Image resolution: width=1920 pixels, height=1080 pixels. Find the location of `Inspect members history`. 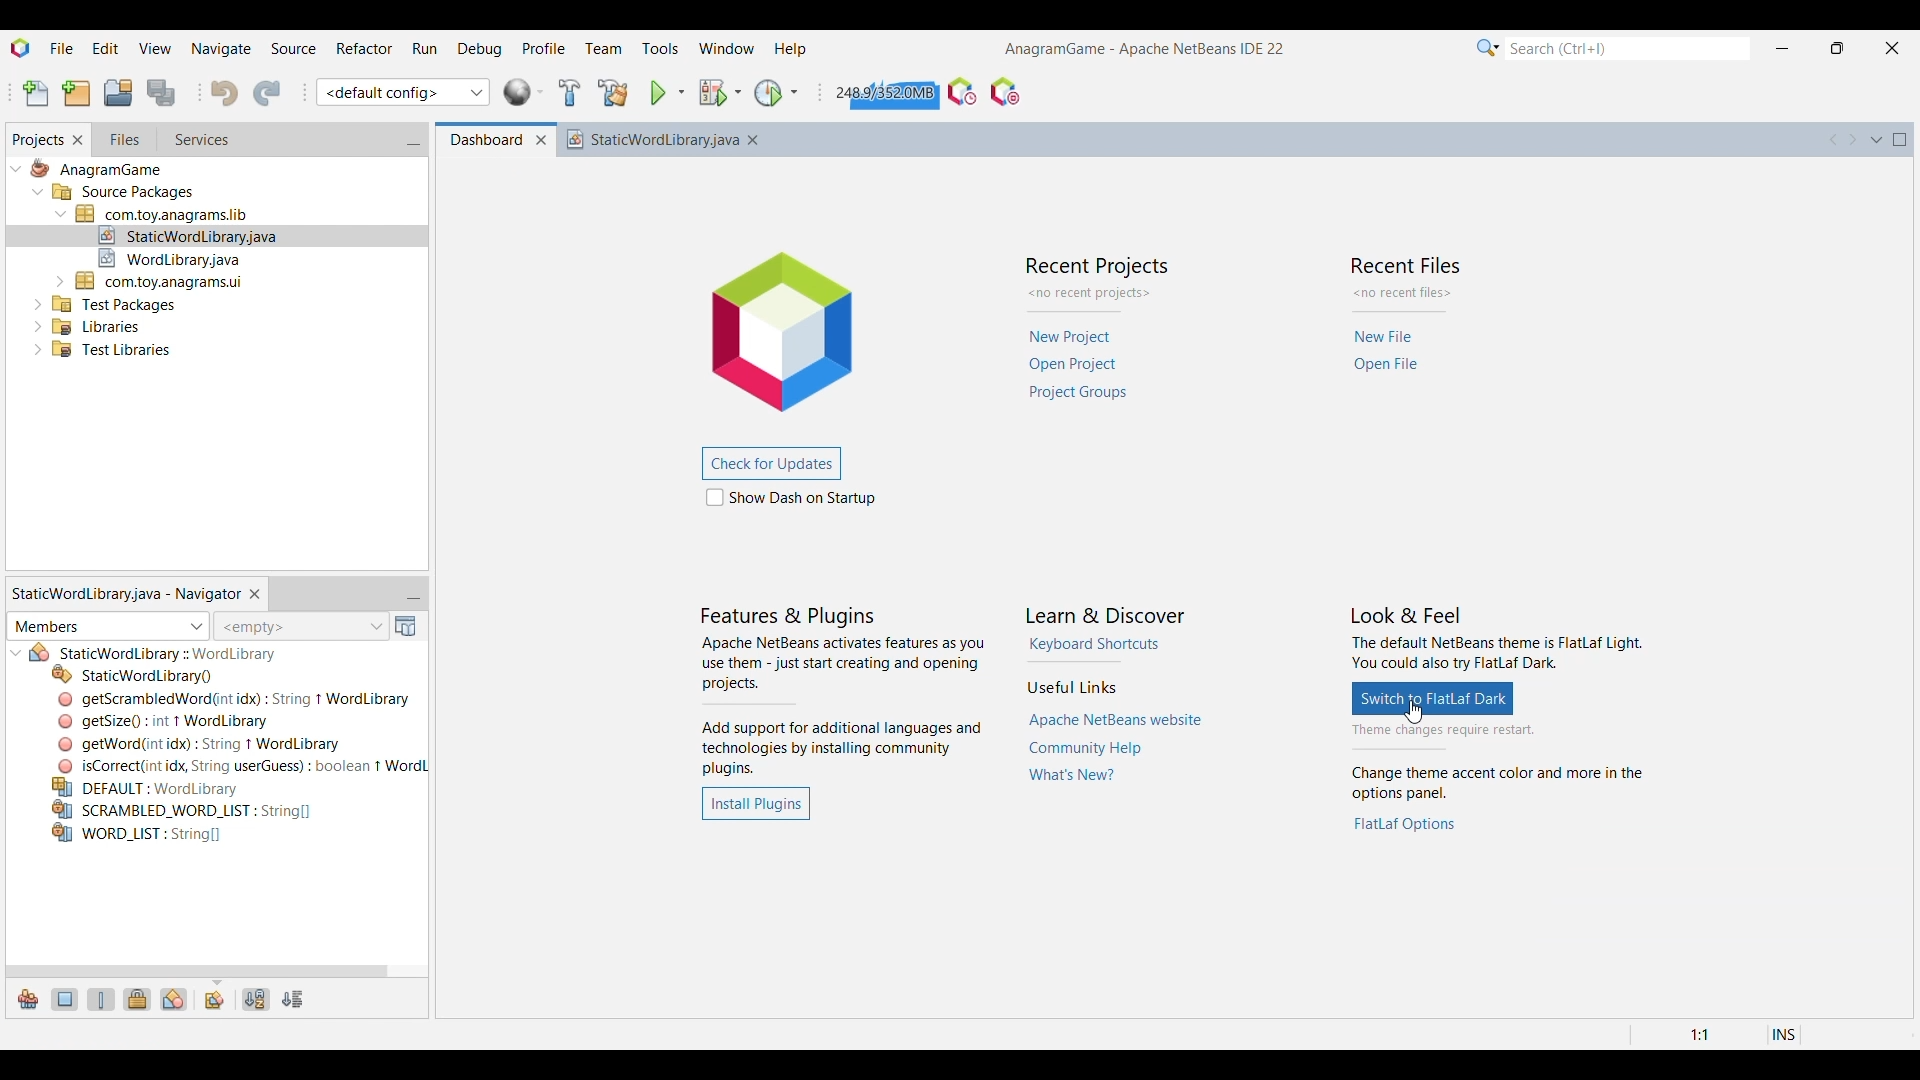

Inspect members history is located at coordinates (300, 626).